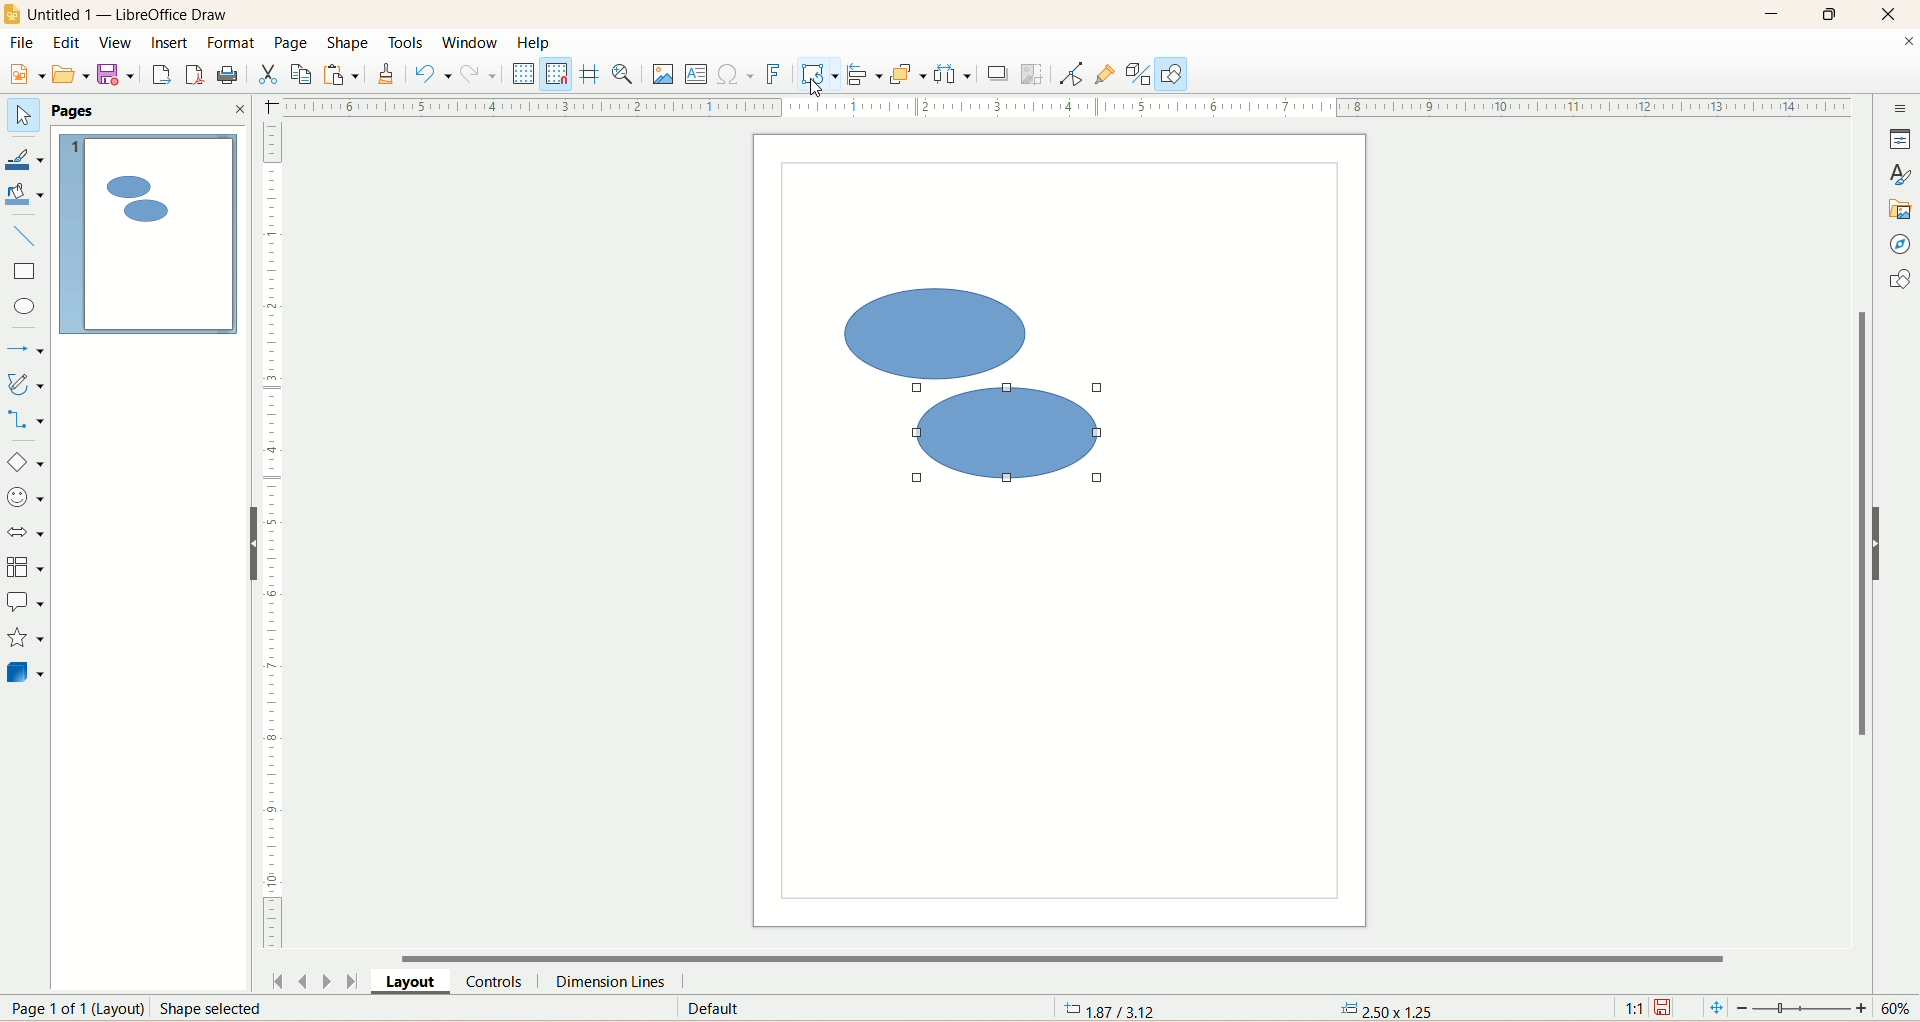 The image size is (1920, 1022). Describe the element at coordinates (26, 195) in the screenshot. I see `fill color` at that location.